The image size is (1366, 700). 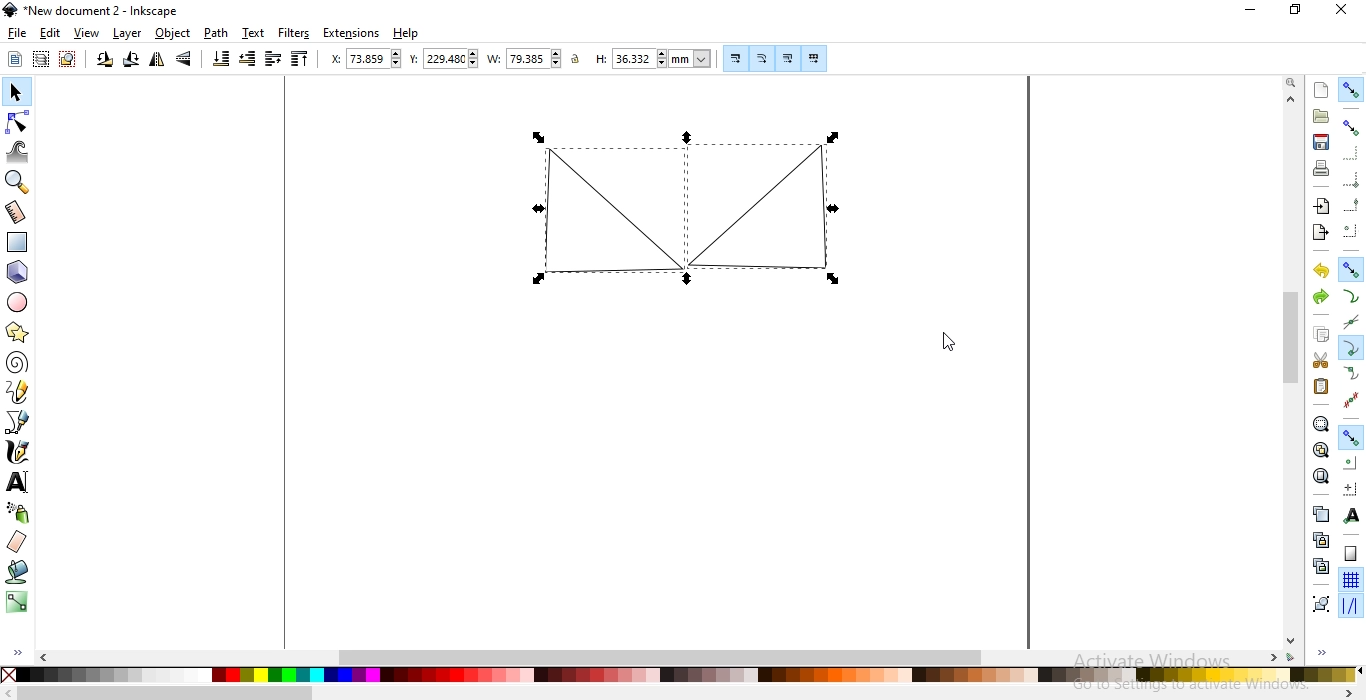 What do you see at coordinates (1350, 397) in the screenshot?
I see `snap midpoints of line segments` at bounding box center [1350, 397].